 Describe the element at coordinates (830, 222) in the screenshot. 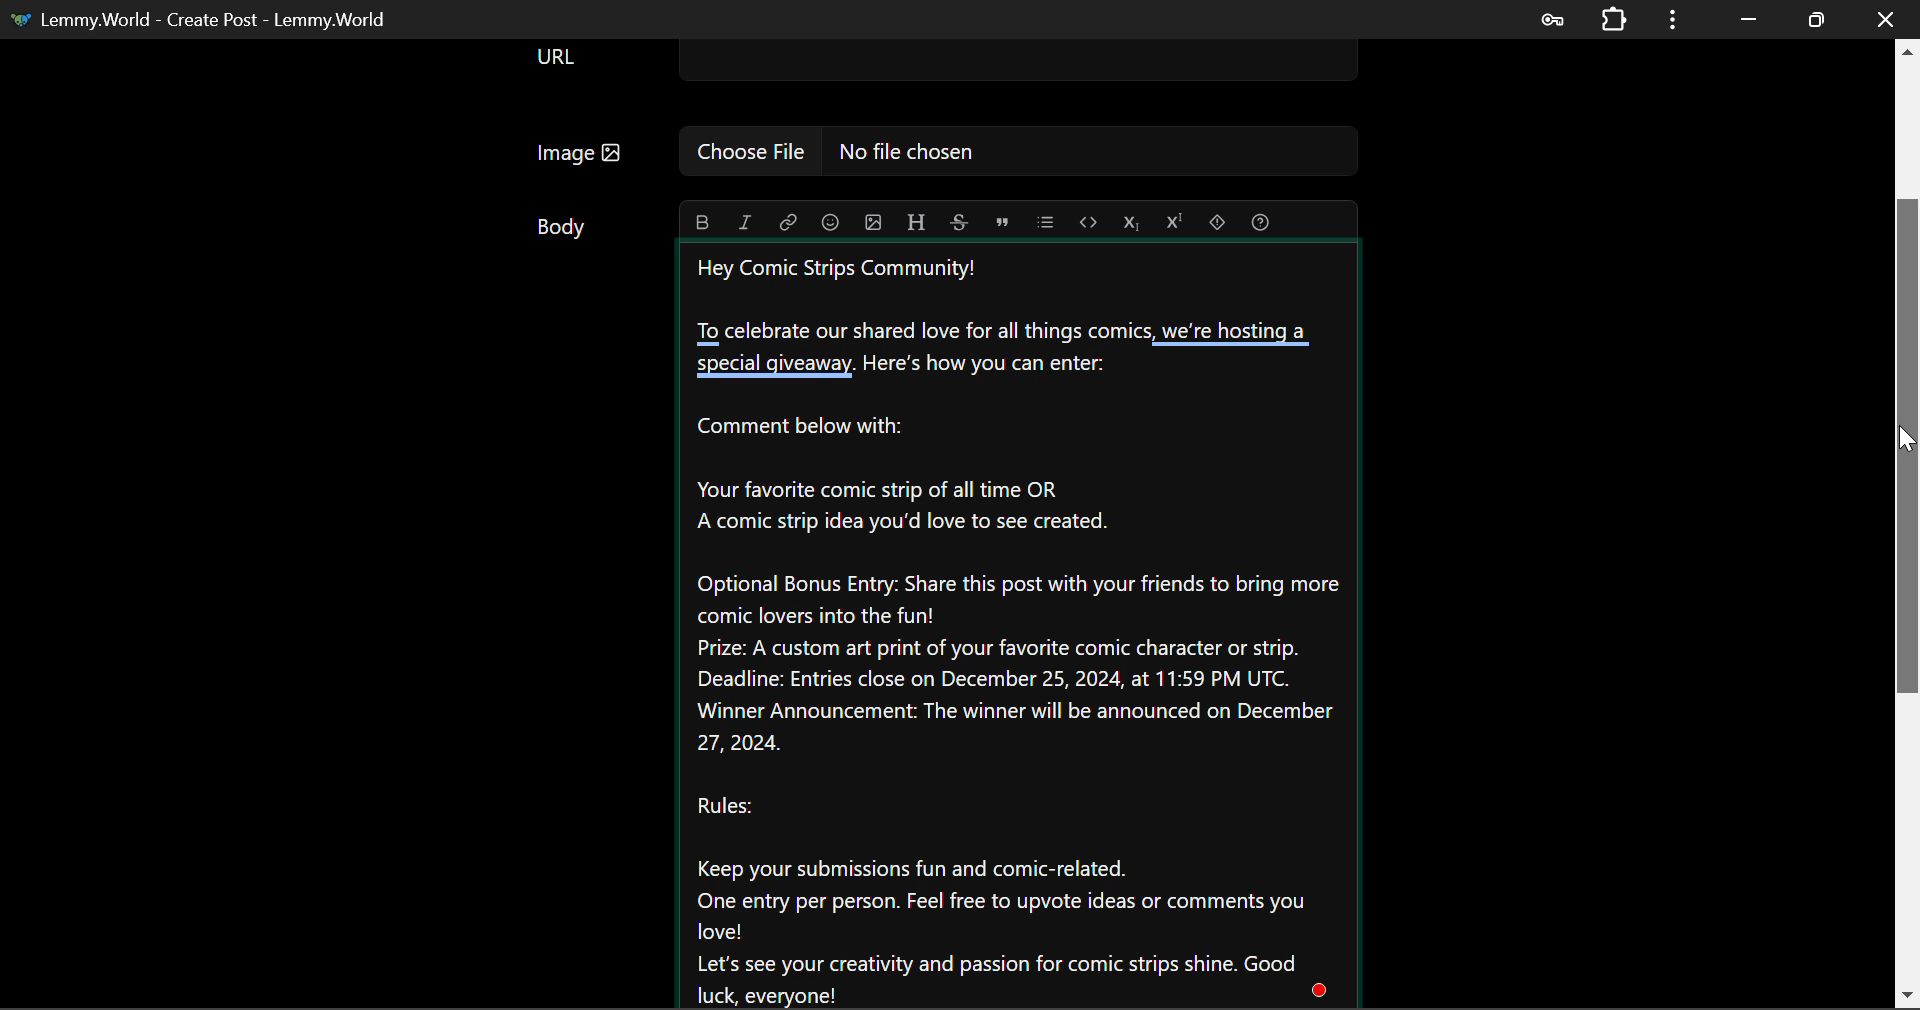

I see `emoji` at that location.